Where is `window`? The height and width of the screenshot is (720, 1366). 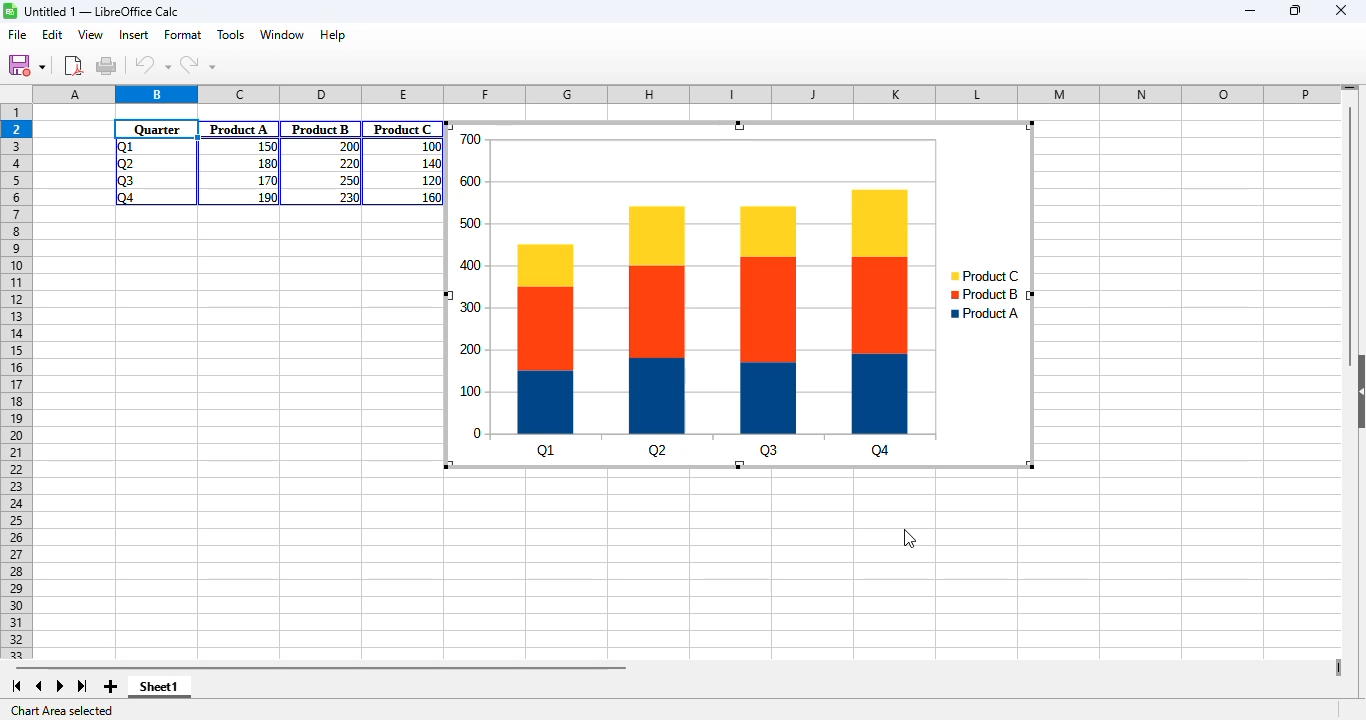 window is located at coordinates (283, 35).